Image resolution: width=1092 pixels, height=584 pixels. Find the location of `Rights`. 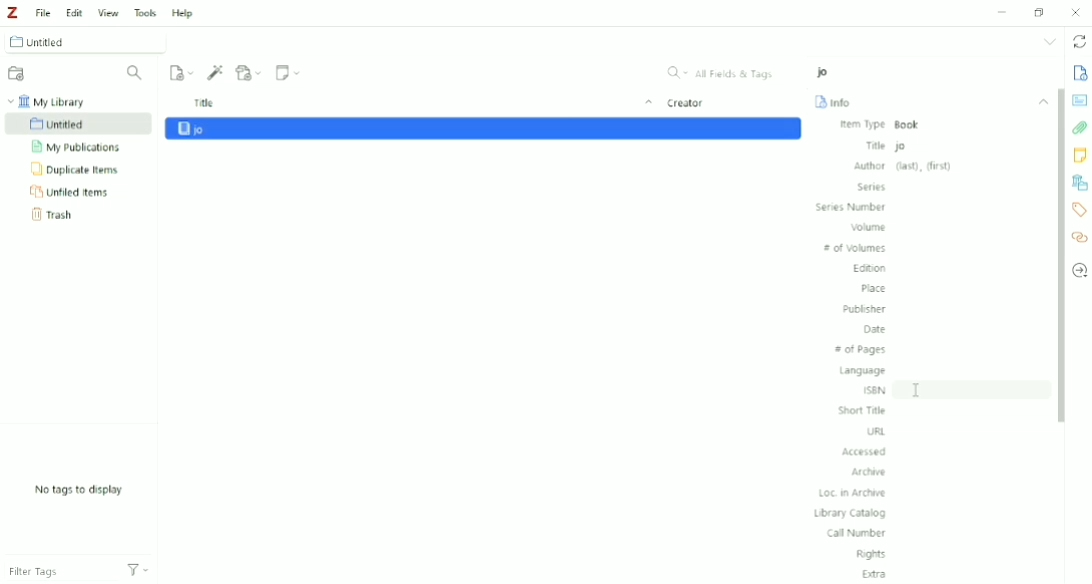

Rights is located at coordinates (870, 555).